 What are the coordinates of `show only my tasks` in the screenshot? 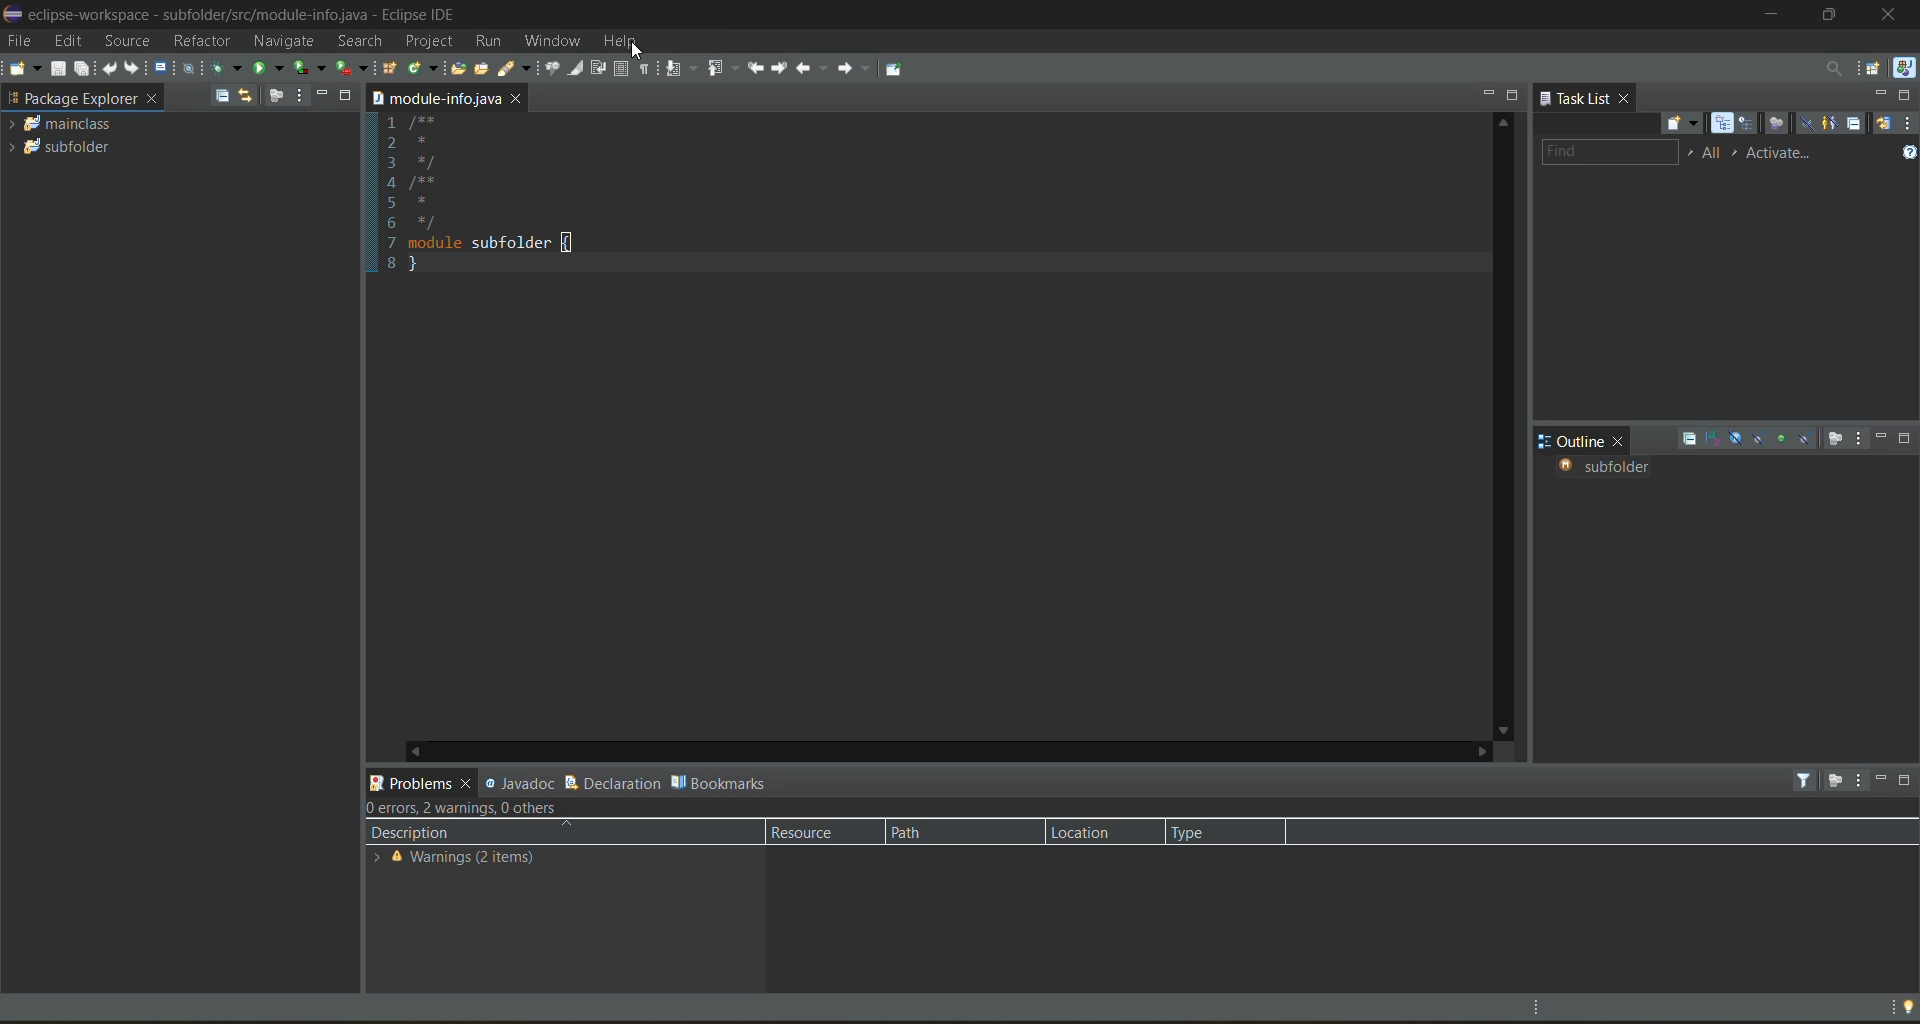 It's located at (1832, 122).